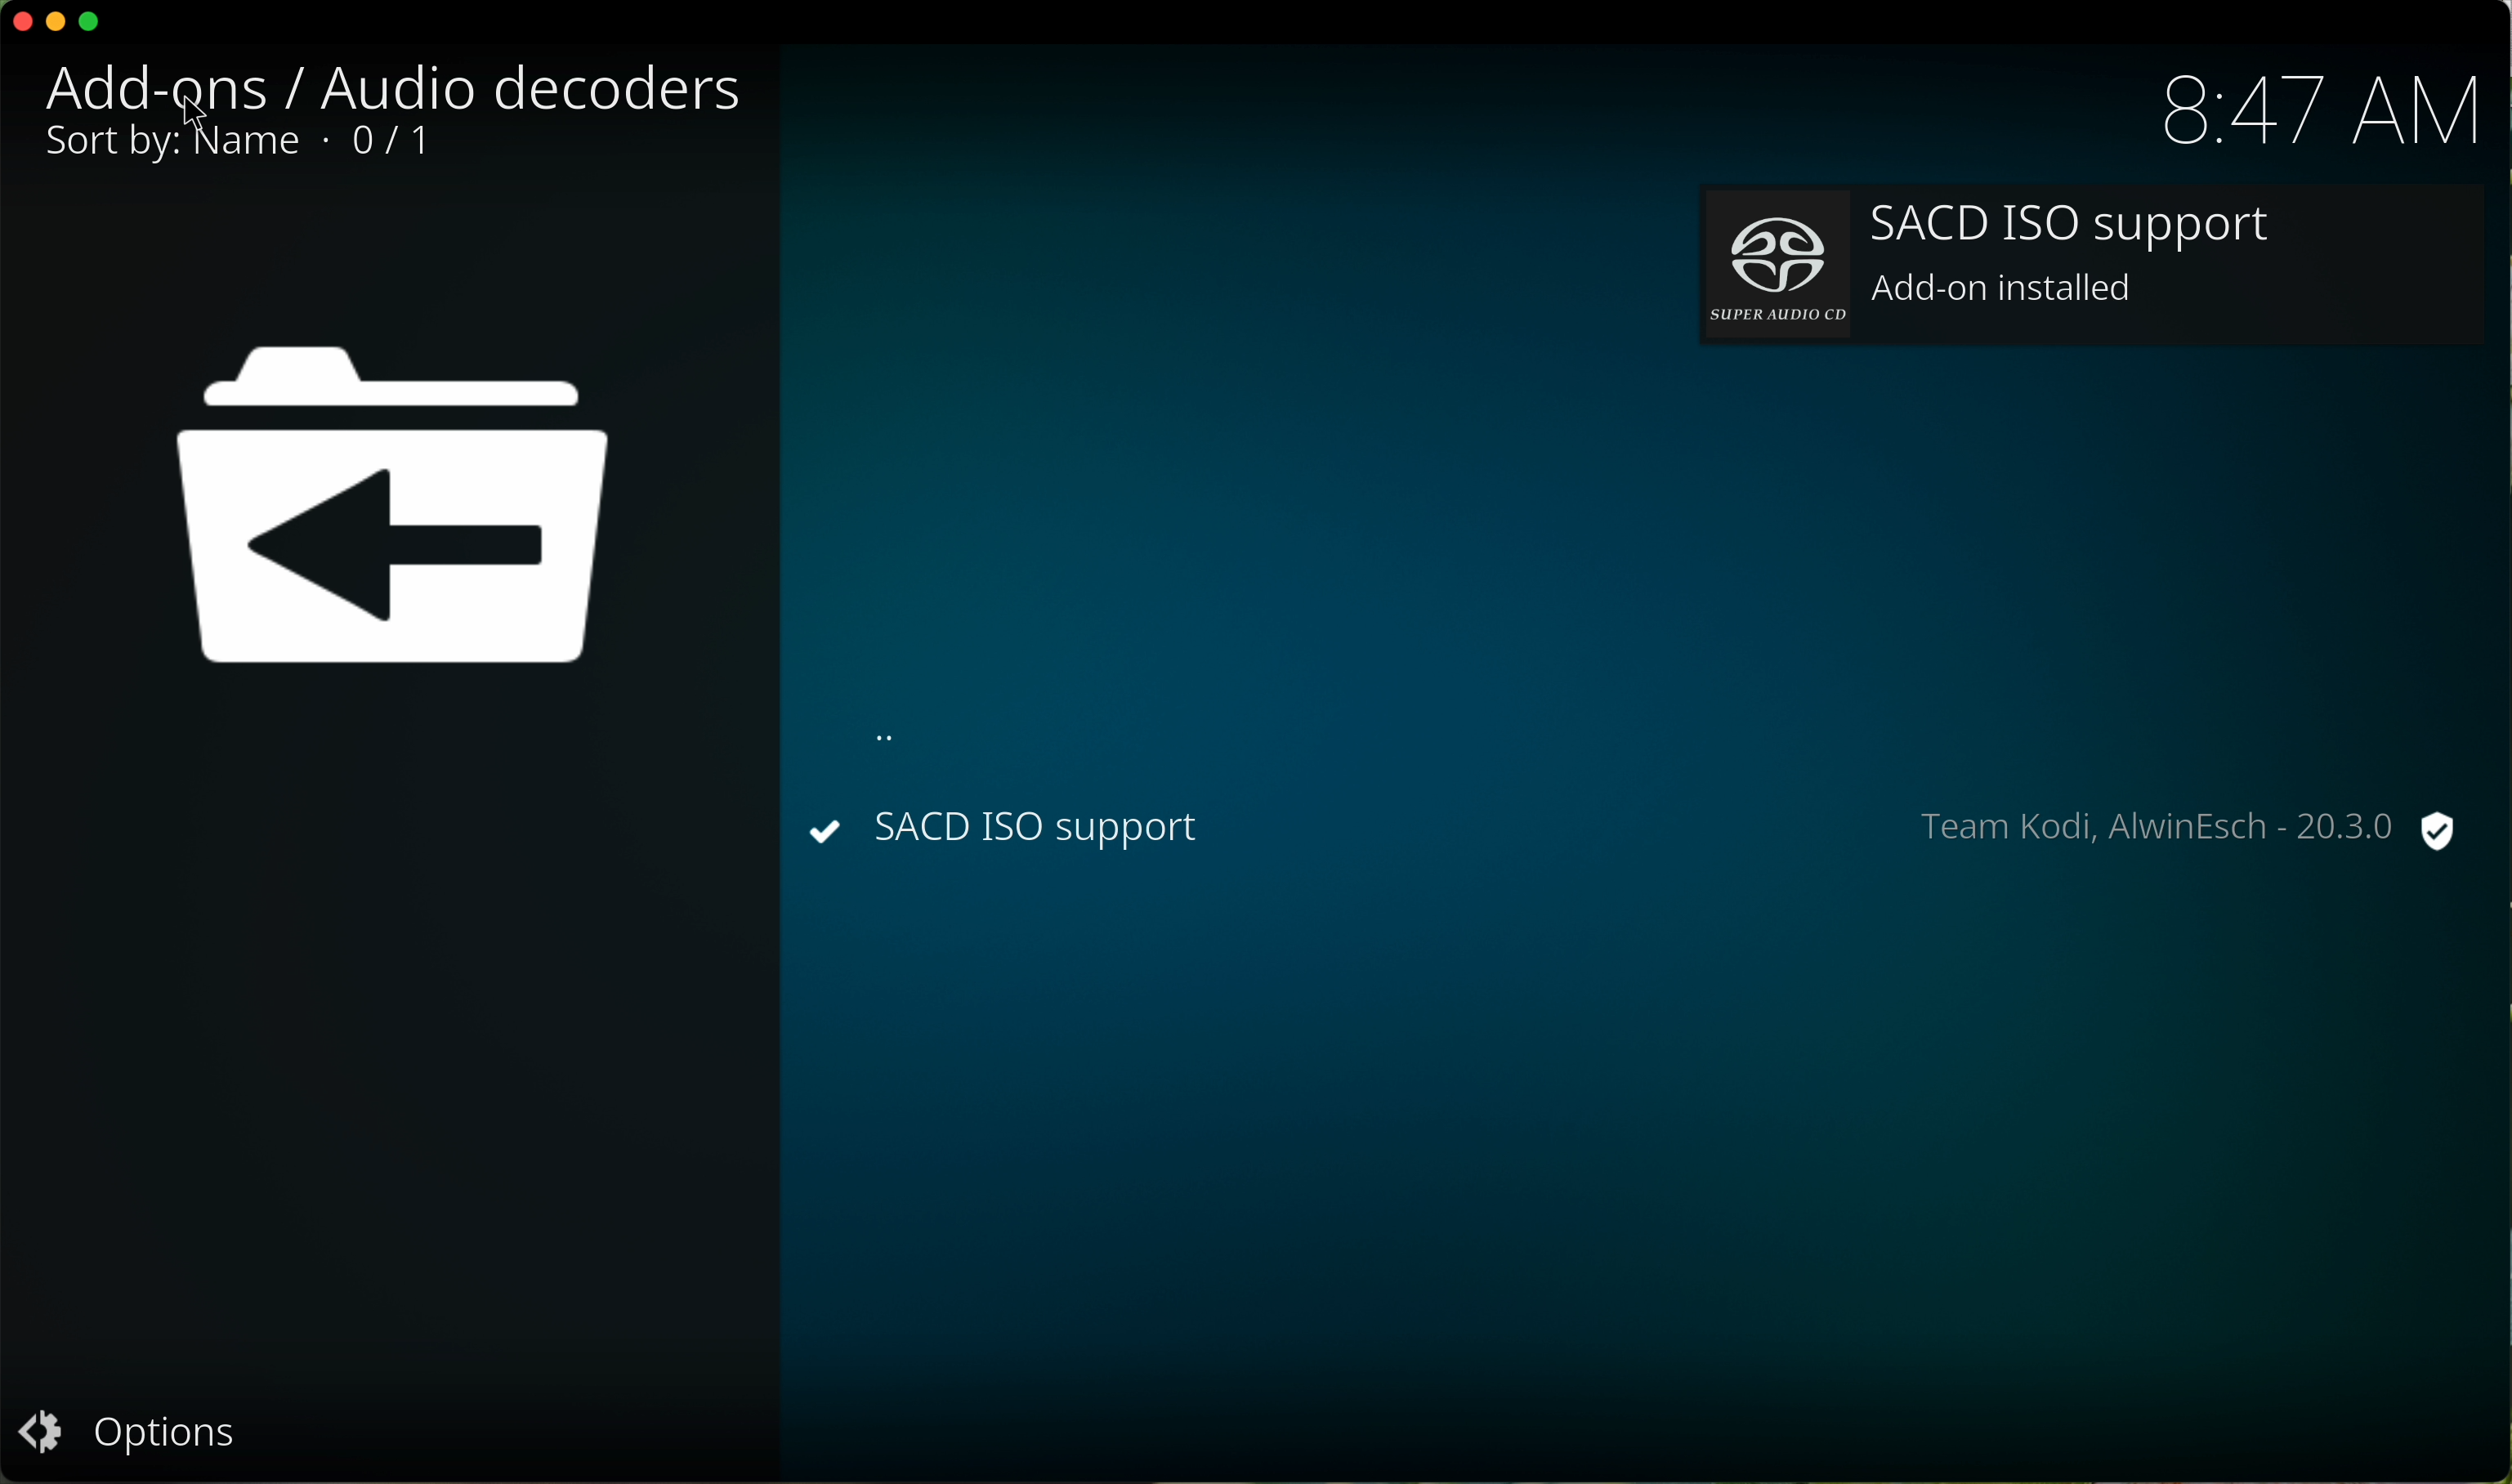 The width and height of the screenshot is (2512, 1484). I want to click on options, so click(127, 1439).